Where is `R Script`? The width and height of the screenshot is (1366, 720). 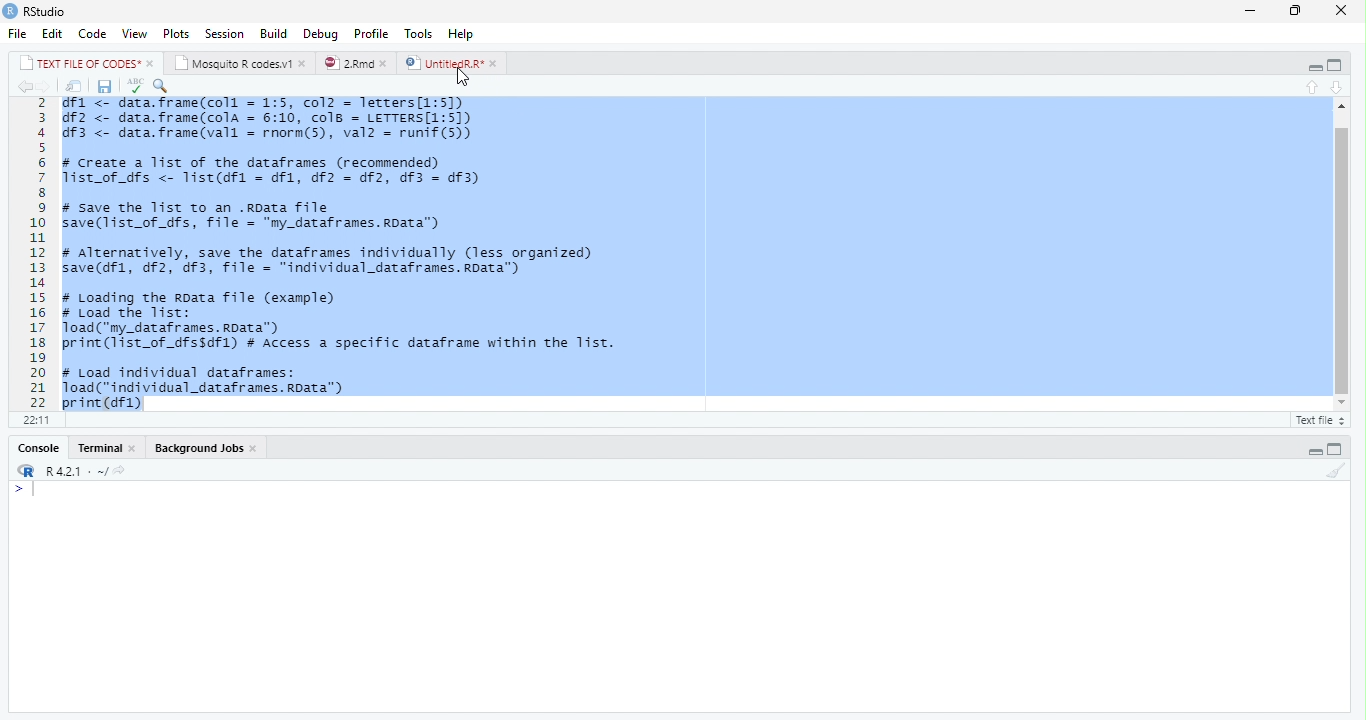
R Script is located at coordinates (1318, 419).